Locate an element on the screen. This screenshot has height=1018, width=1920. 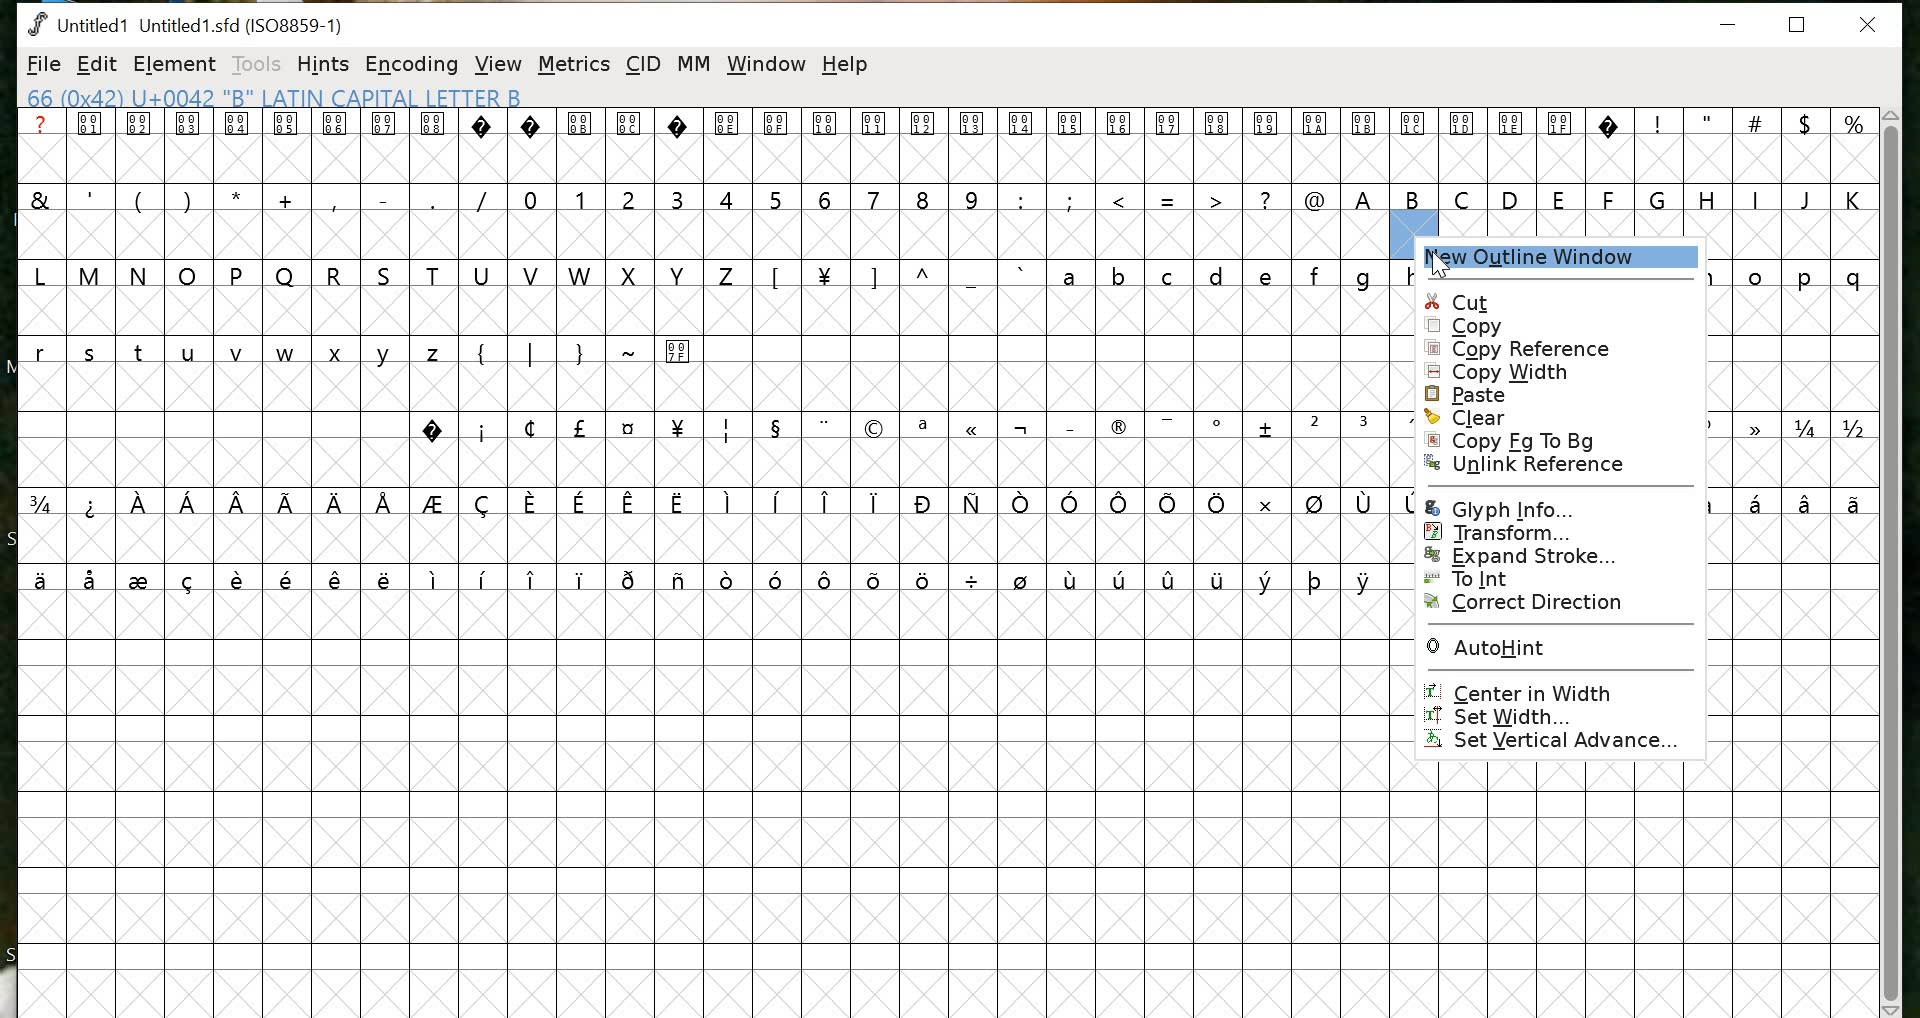
minimize is located at coordinates (1735, 26).